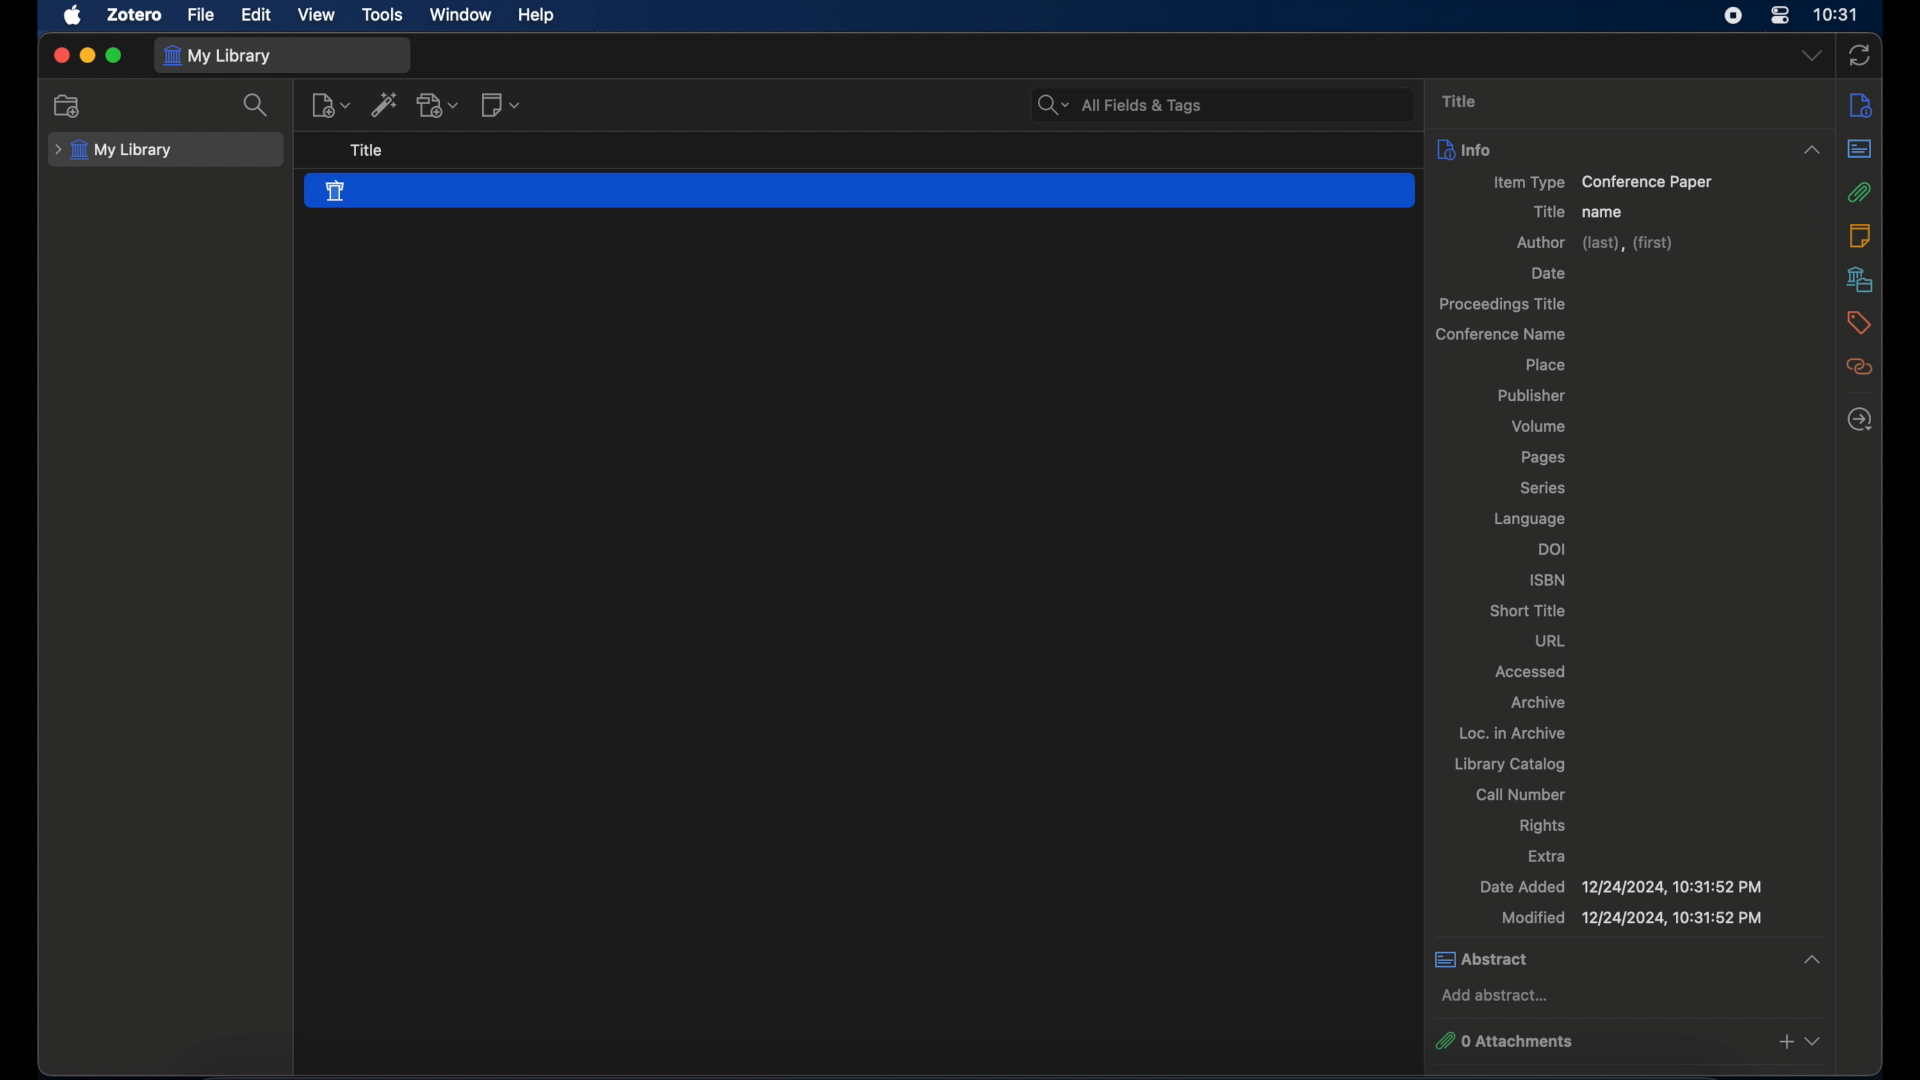 This screenshot has width=1920, height=1080. I want to click on pages, so click(1543, 458).